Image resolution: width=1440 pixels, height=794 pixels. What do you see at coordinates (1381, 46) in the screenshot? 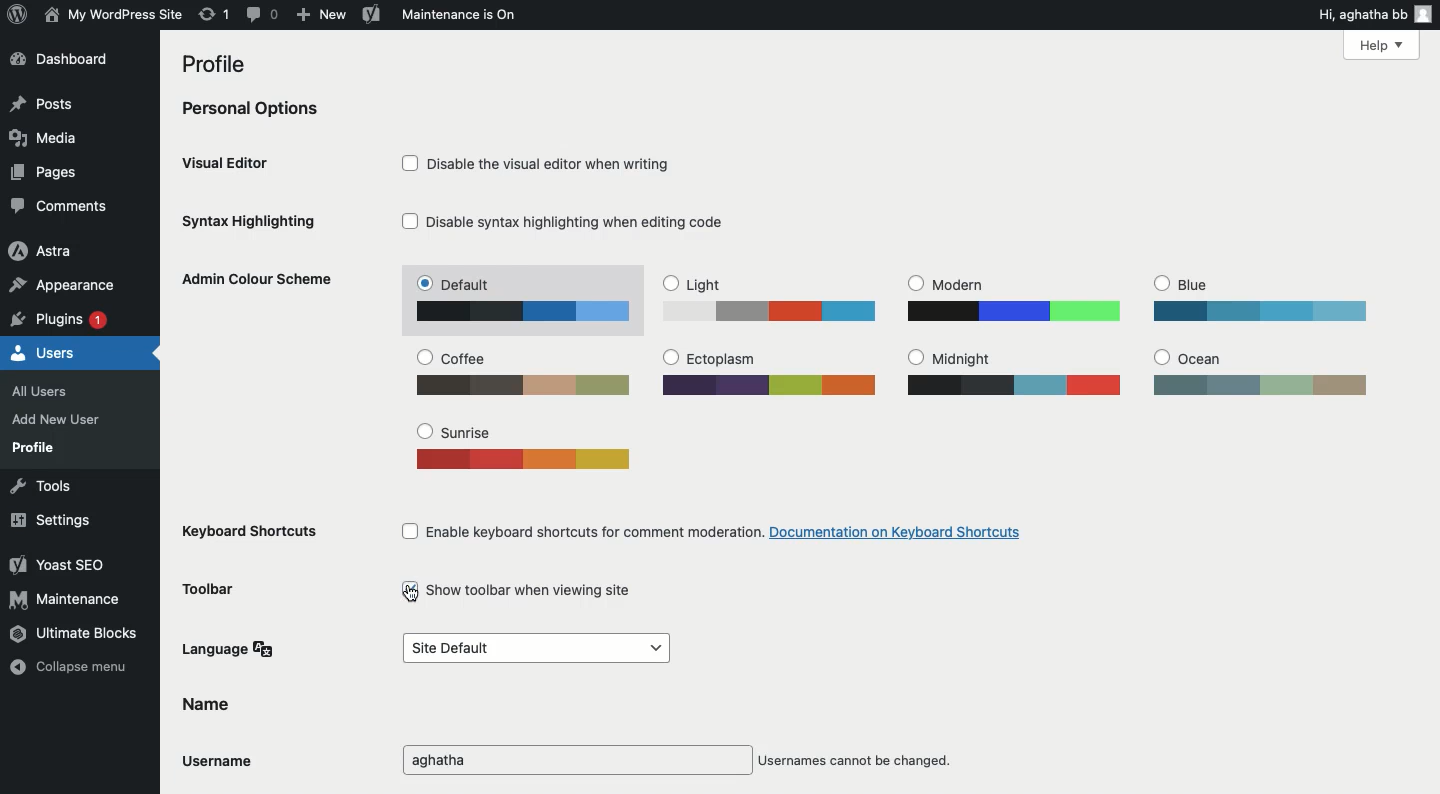
I see `Help` at bounding box center [1381, 46].